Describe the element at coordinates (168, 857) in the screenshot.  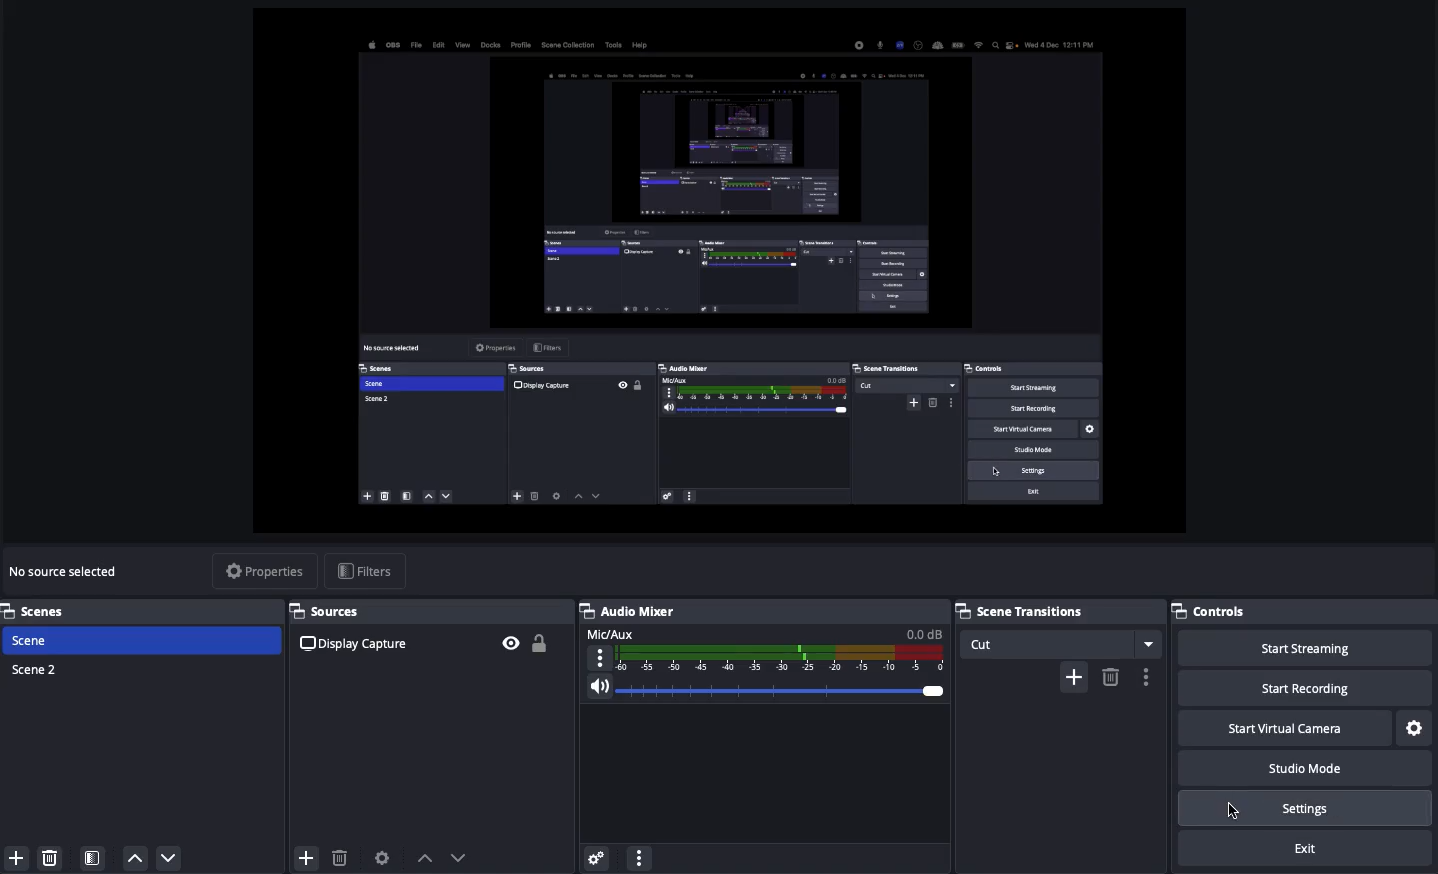
I see `Move down` at that location.